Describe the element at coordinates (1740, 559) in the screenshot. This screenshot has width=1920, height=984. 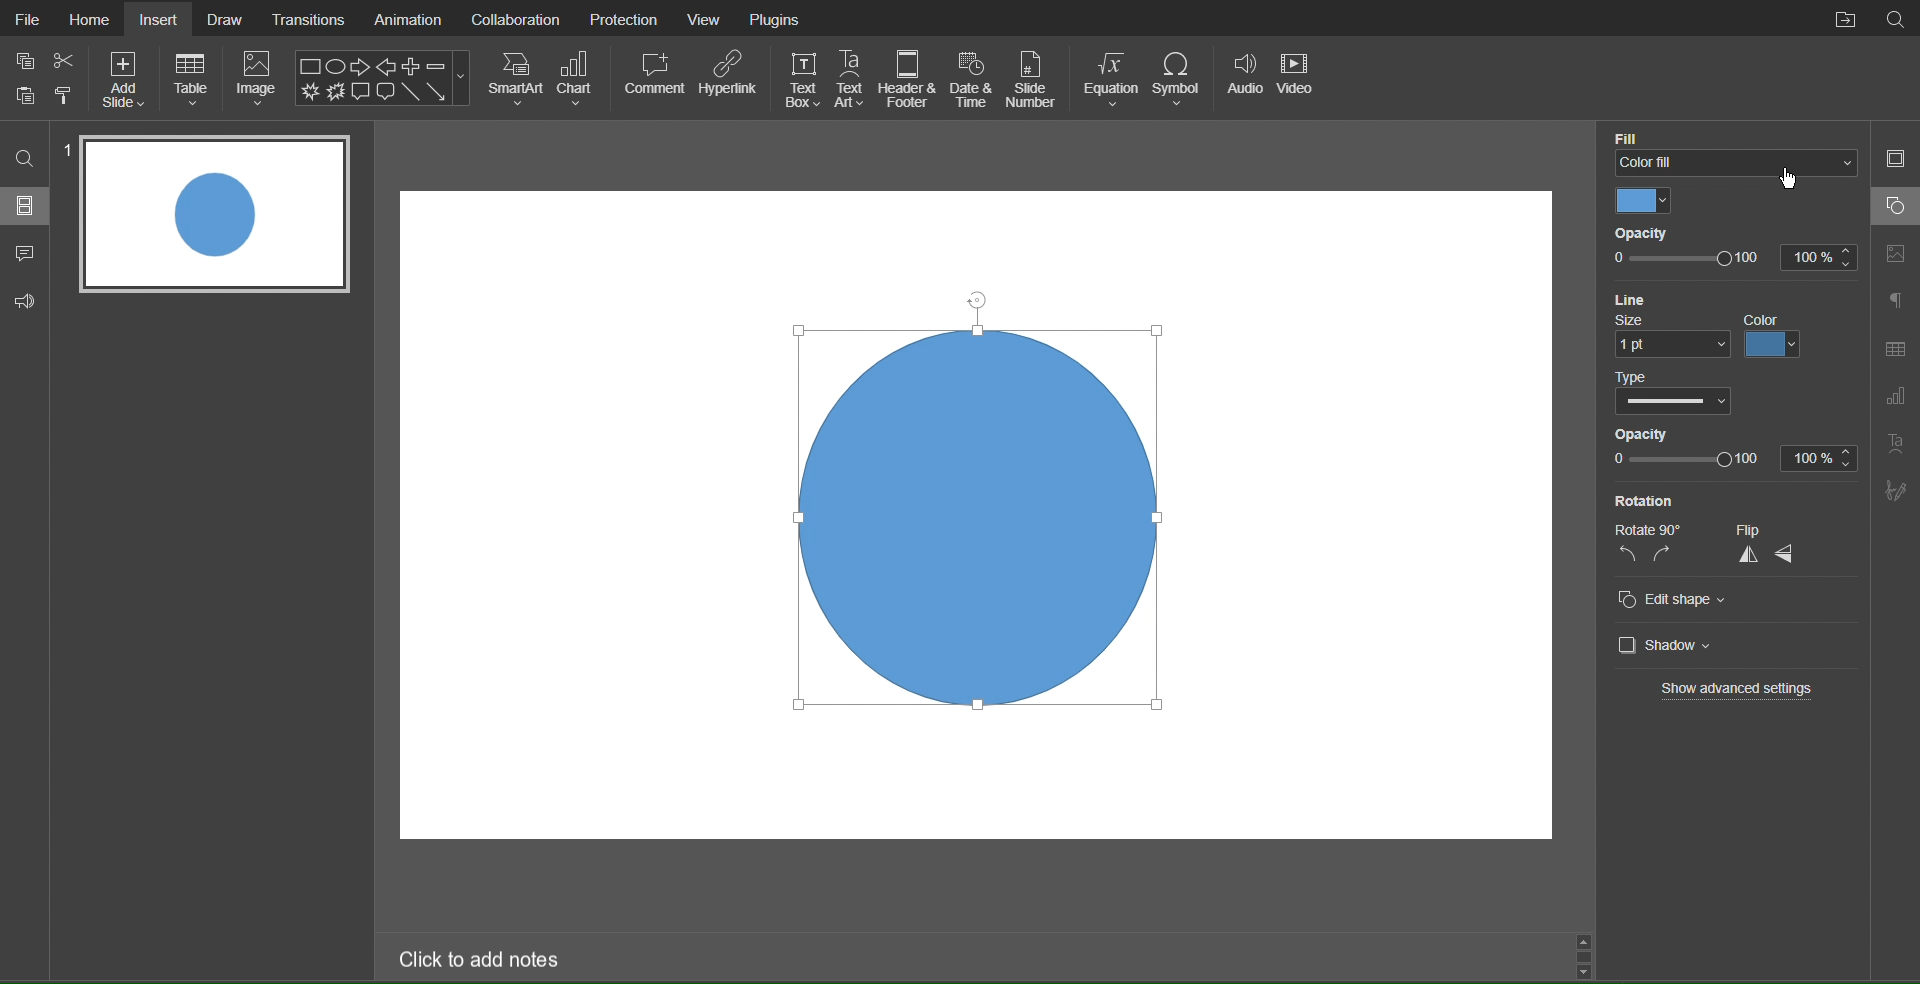
I see `flip up` at that location.